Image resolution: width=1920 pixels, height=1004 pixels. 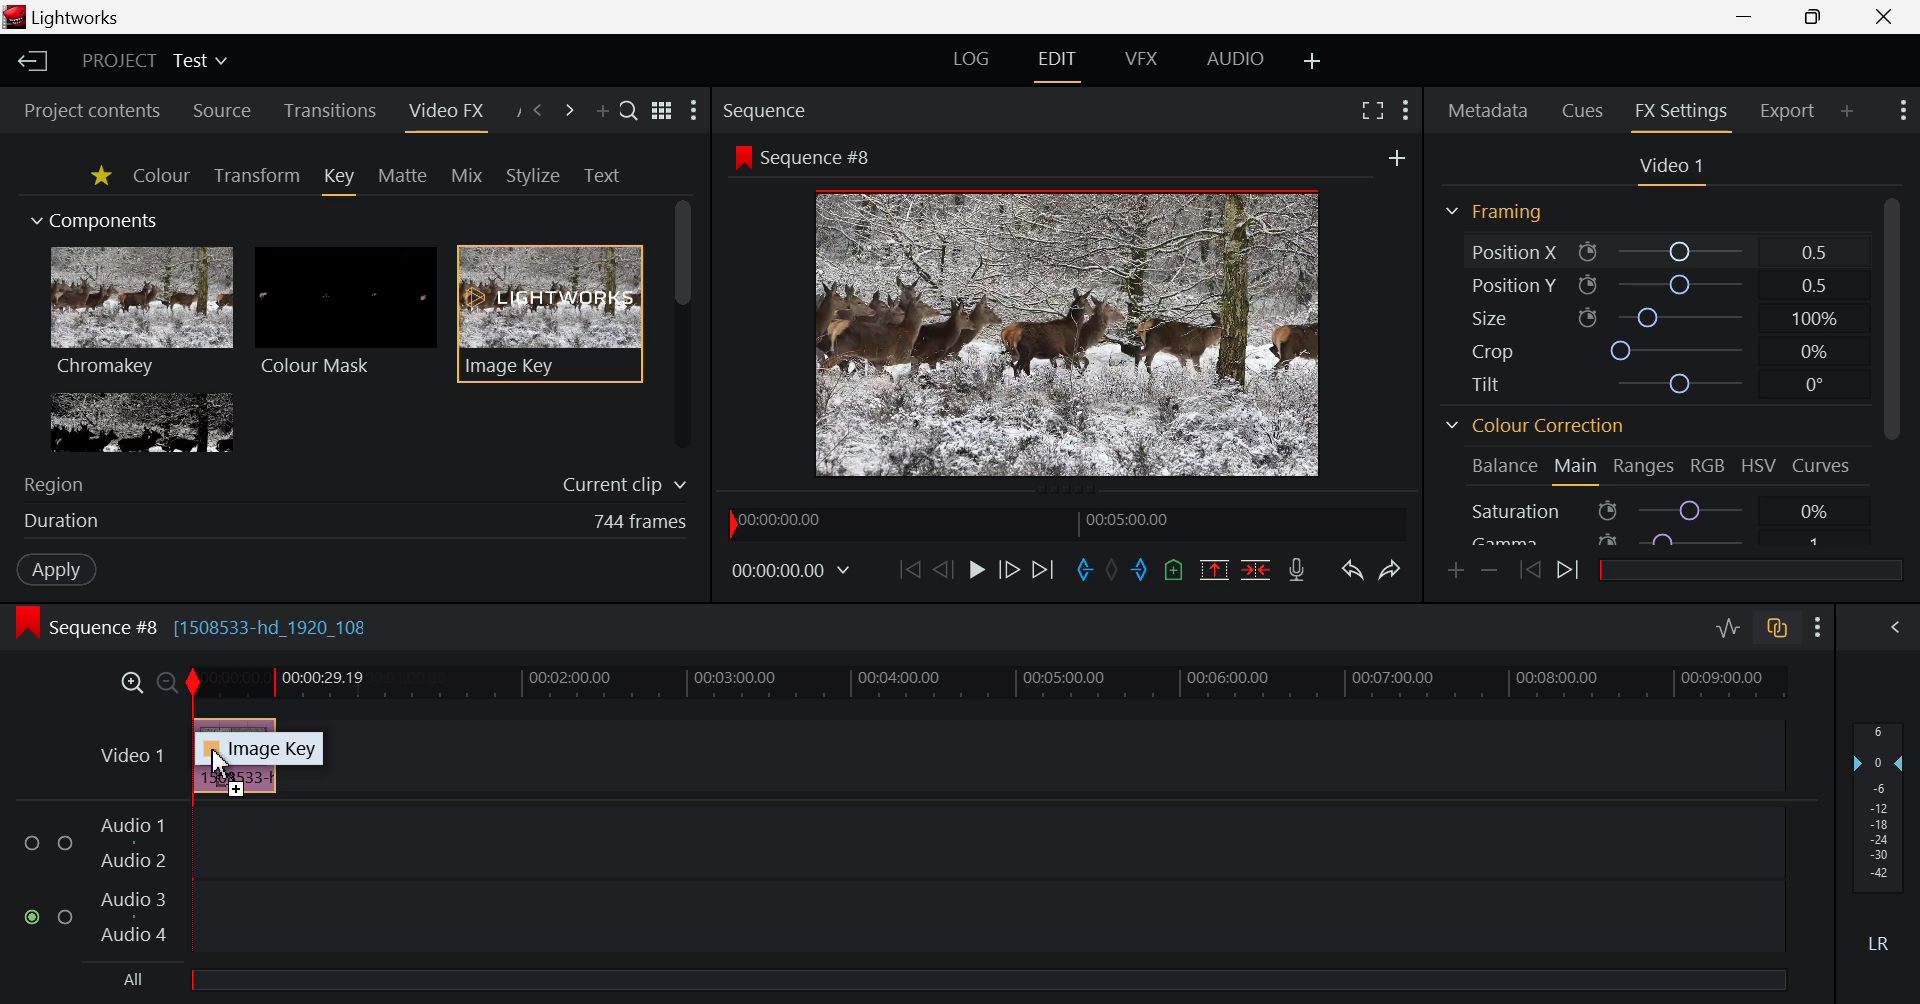 I want to click on Position Y, so click(x=1683, y=287).